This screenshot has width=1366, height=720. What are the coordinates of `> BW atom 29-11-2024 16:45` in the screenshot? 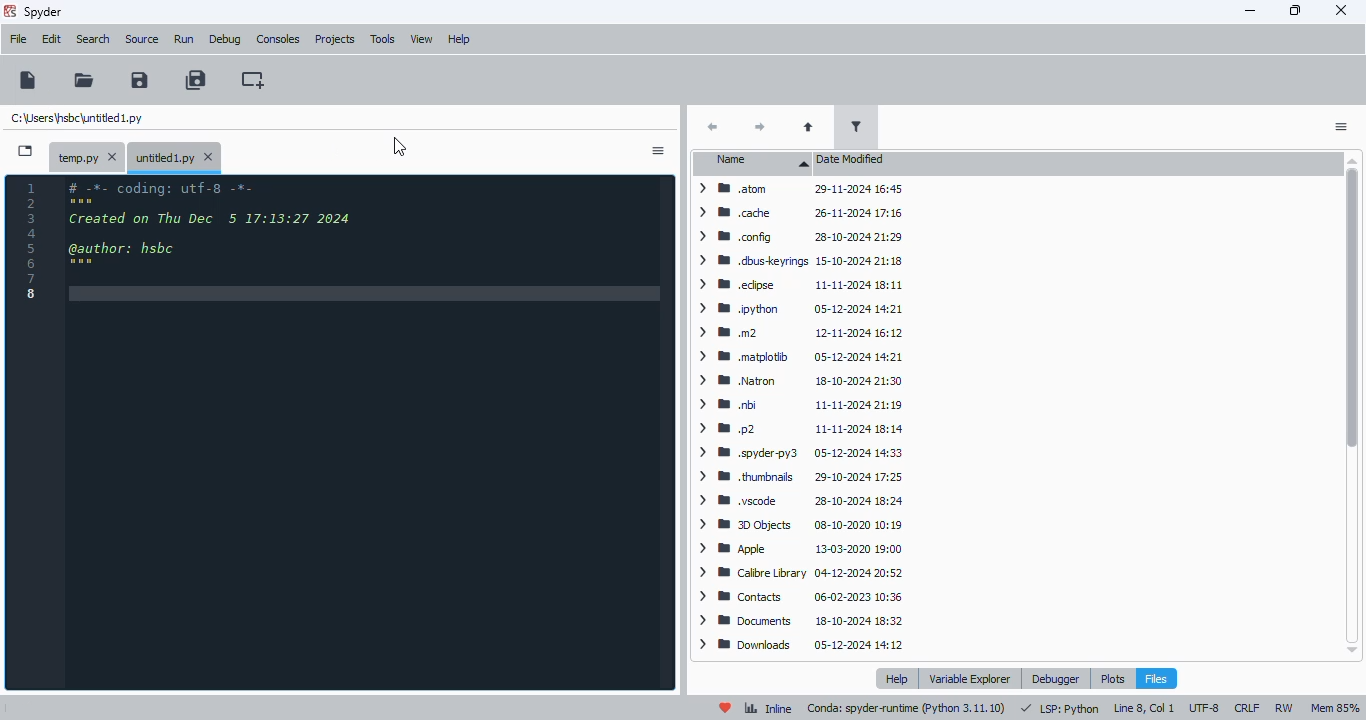 It's located at (797, 191).